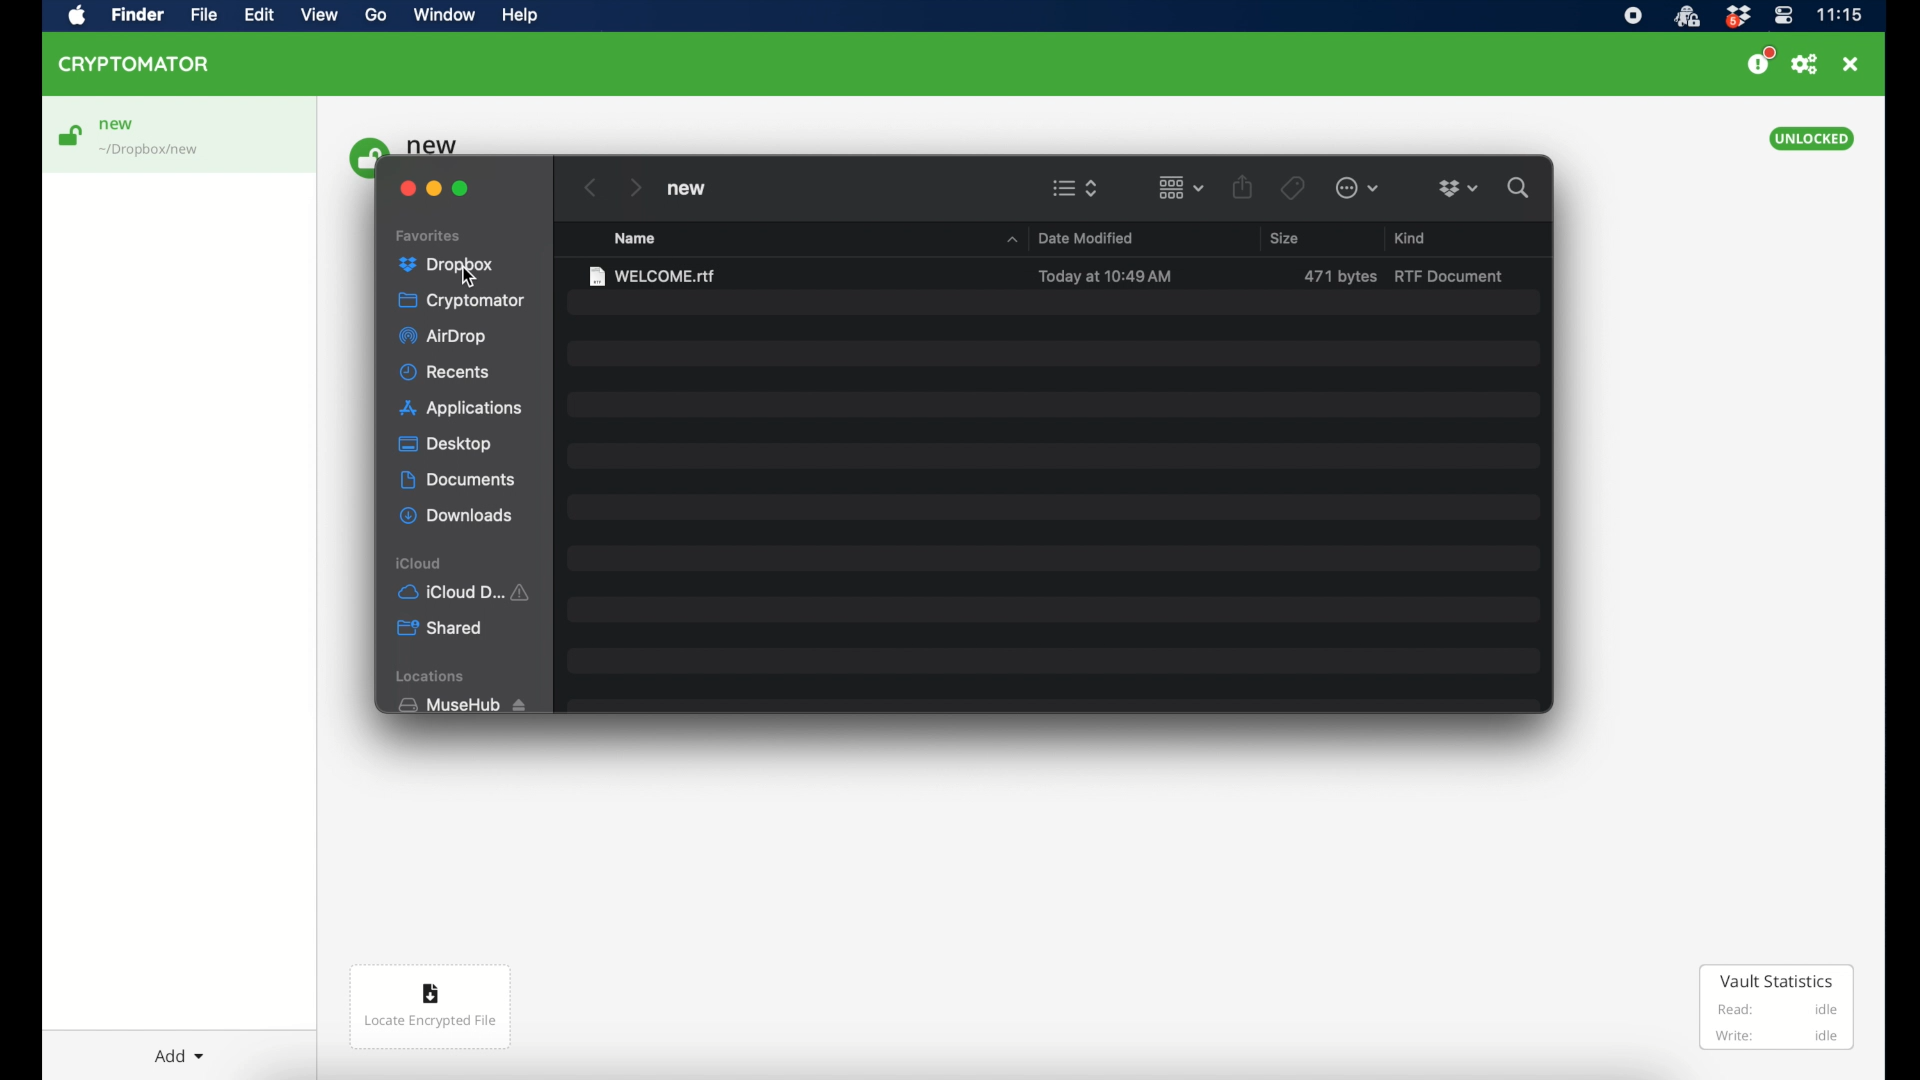 This screenshot has height=1080, width=1920. Describe the element at coordinates (434, 189) in the screenshot. I see `minimize` at that location.